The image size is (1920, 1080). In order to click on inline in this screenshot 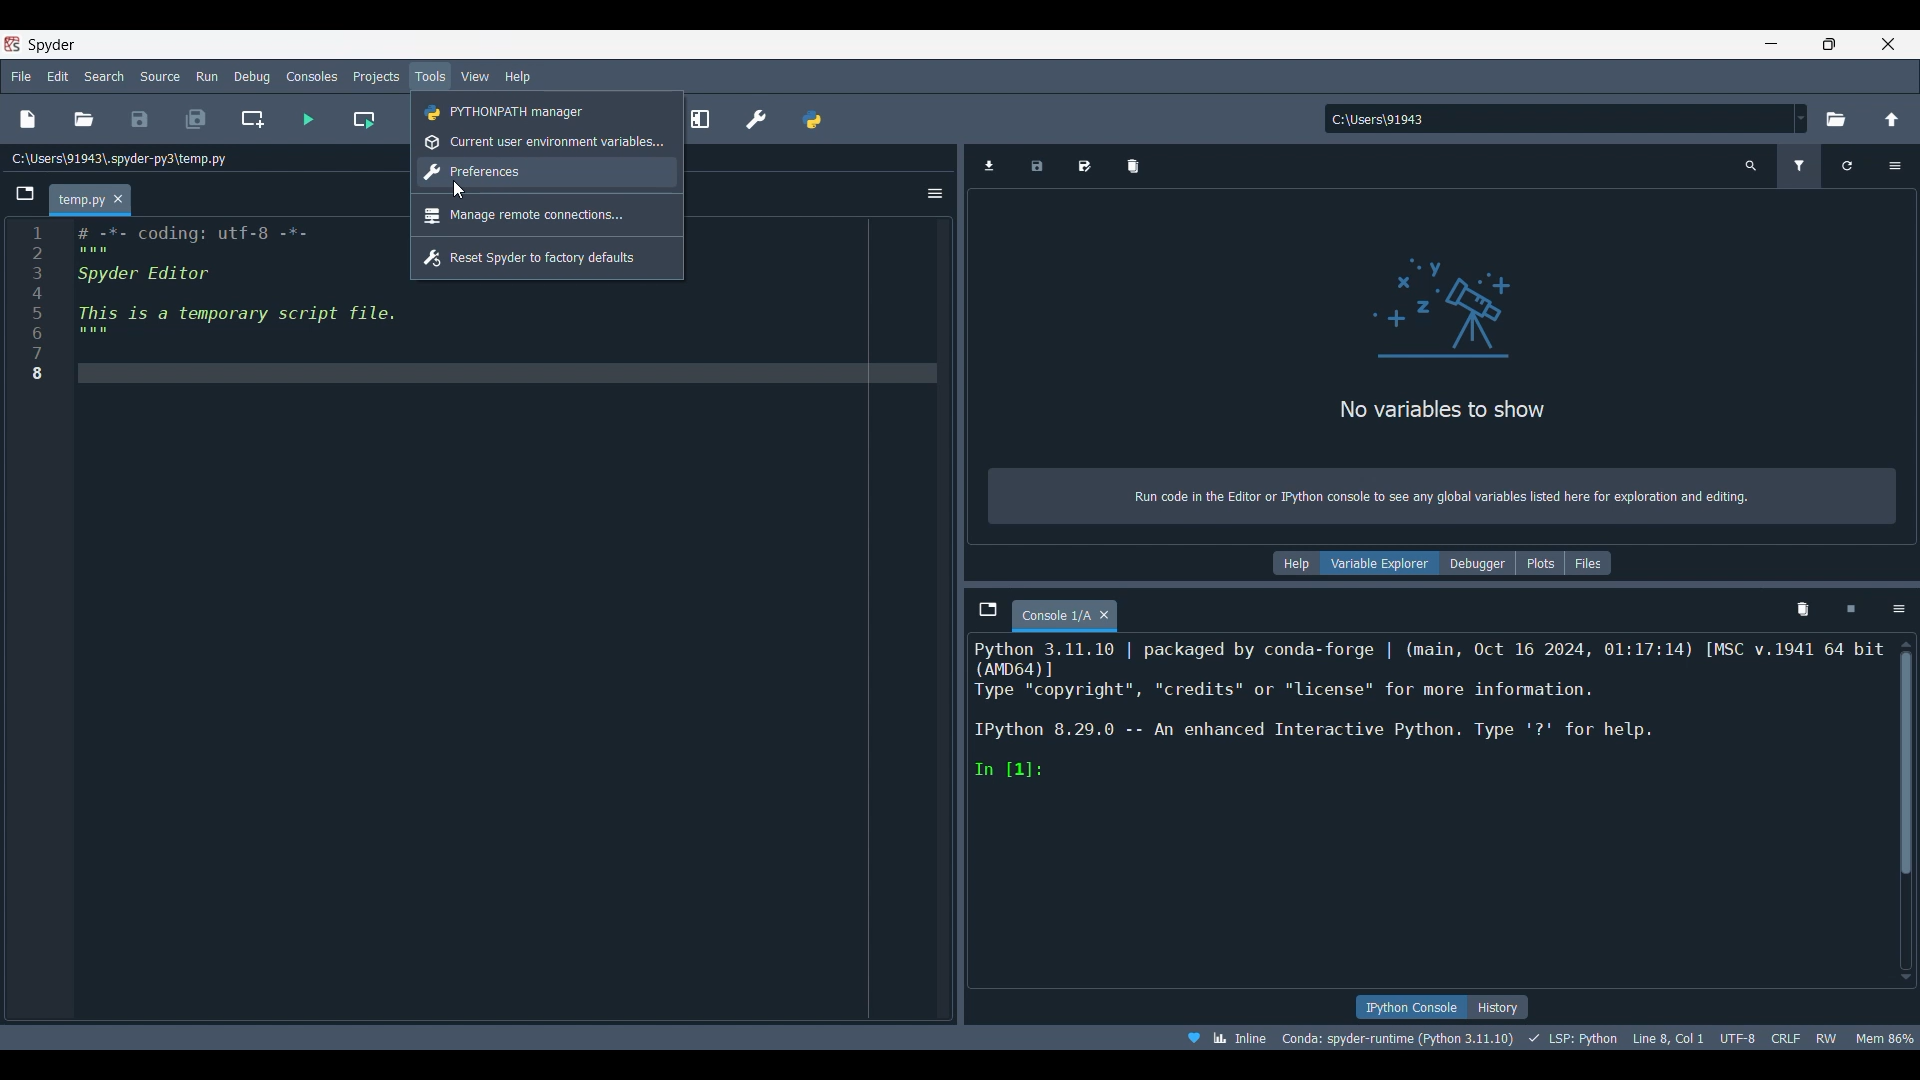, I will do `click(1220, 1036)`.